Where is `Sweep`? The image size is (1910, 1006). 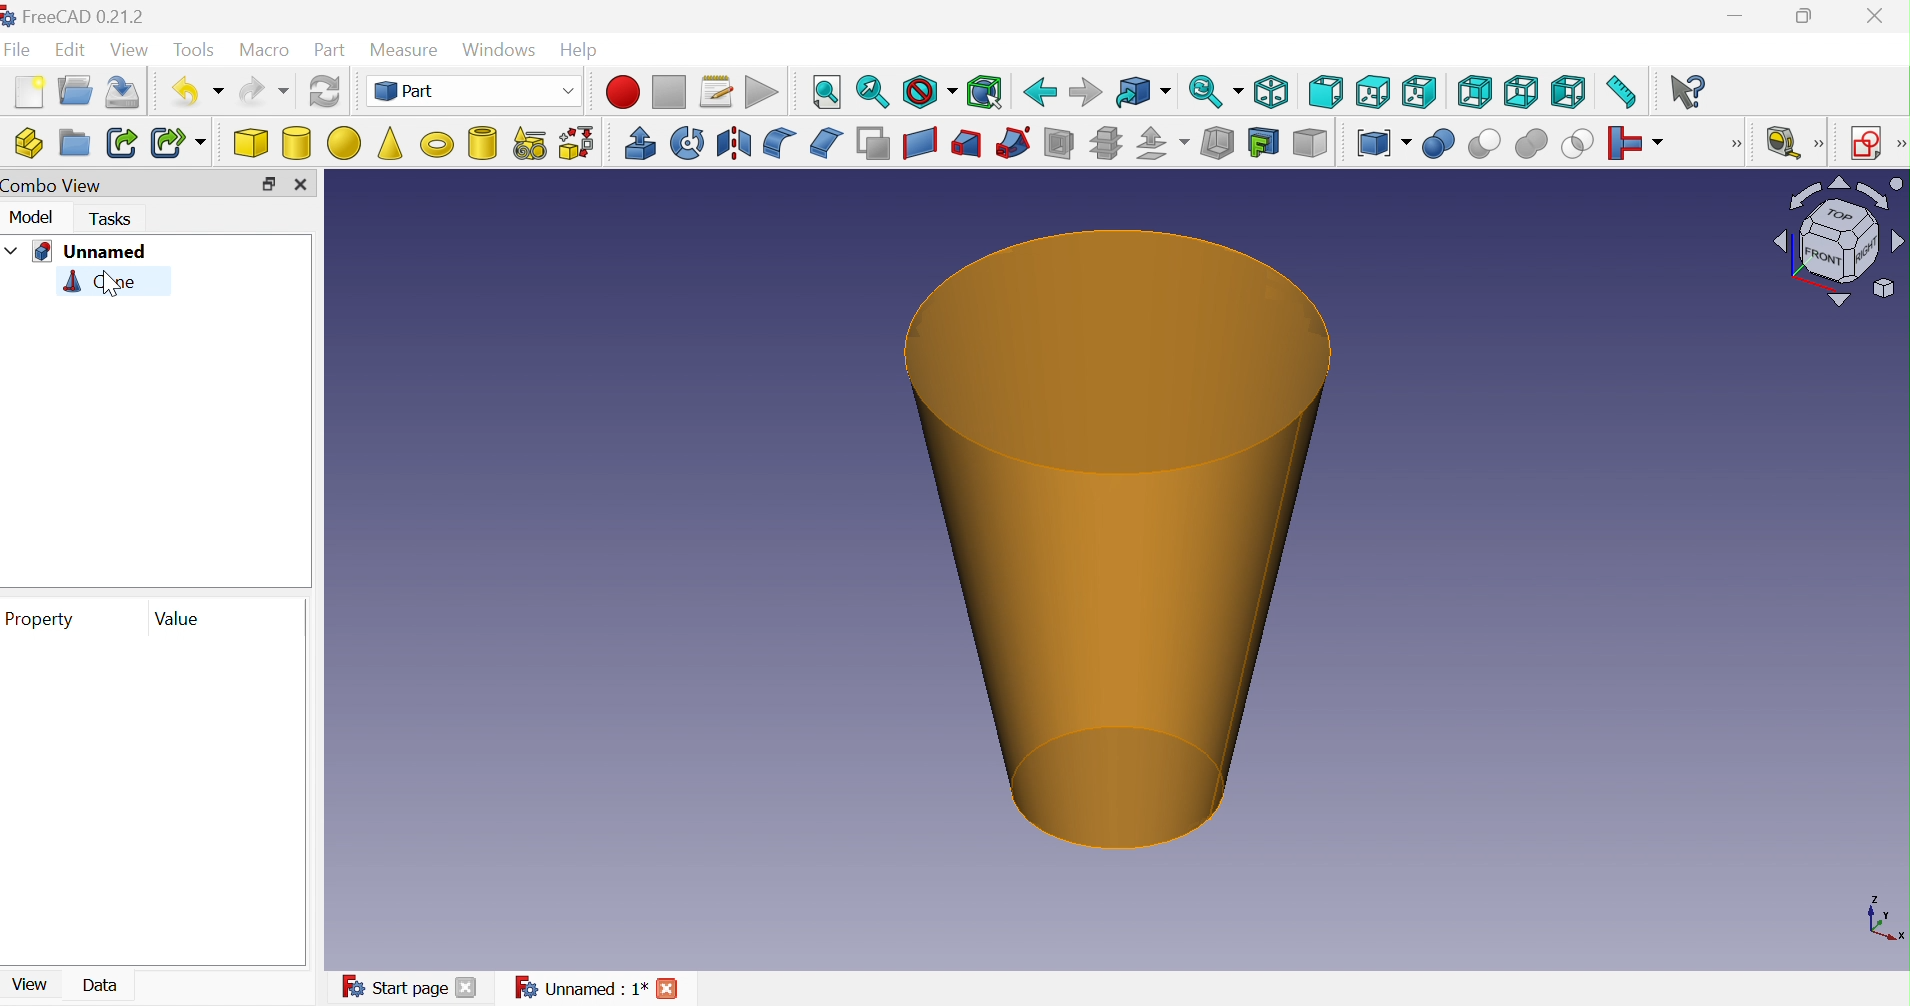
Sweep is located at coordinates (1011, 145).